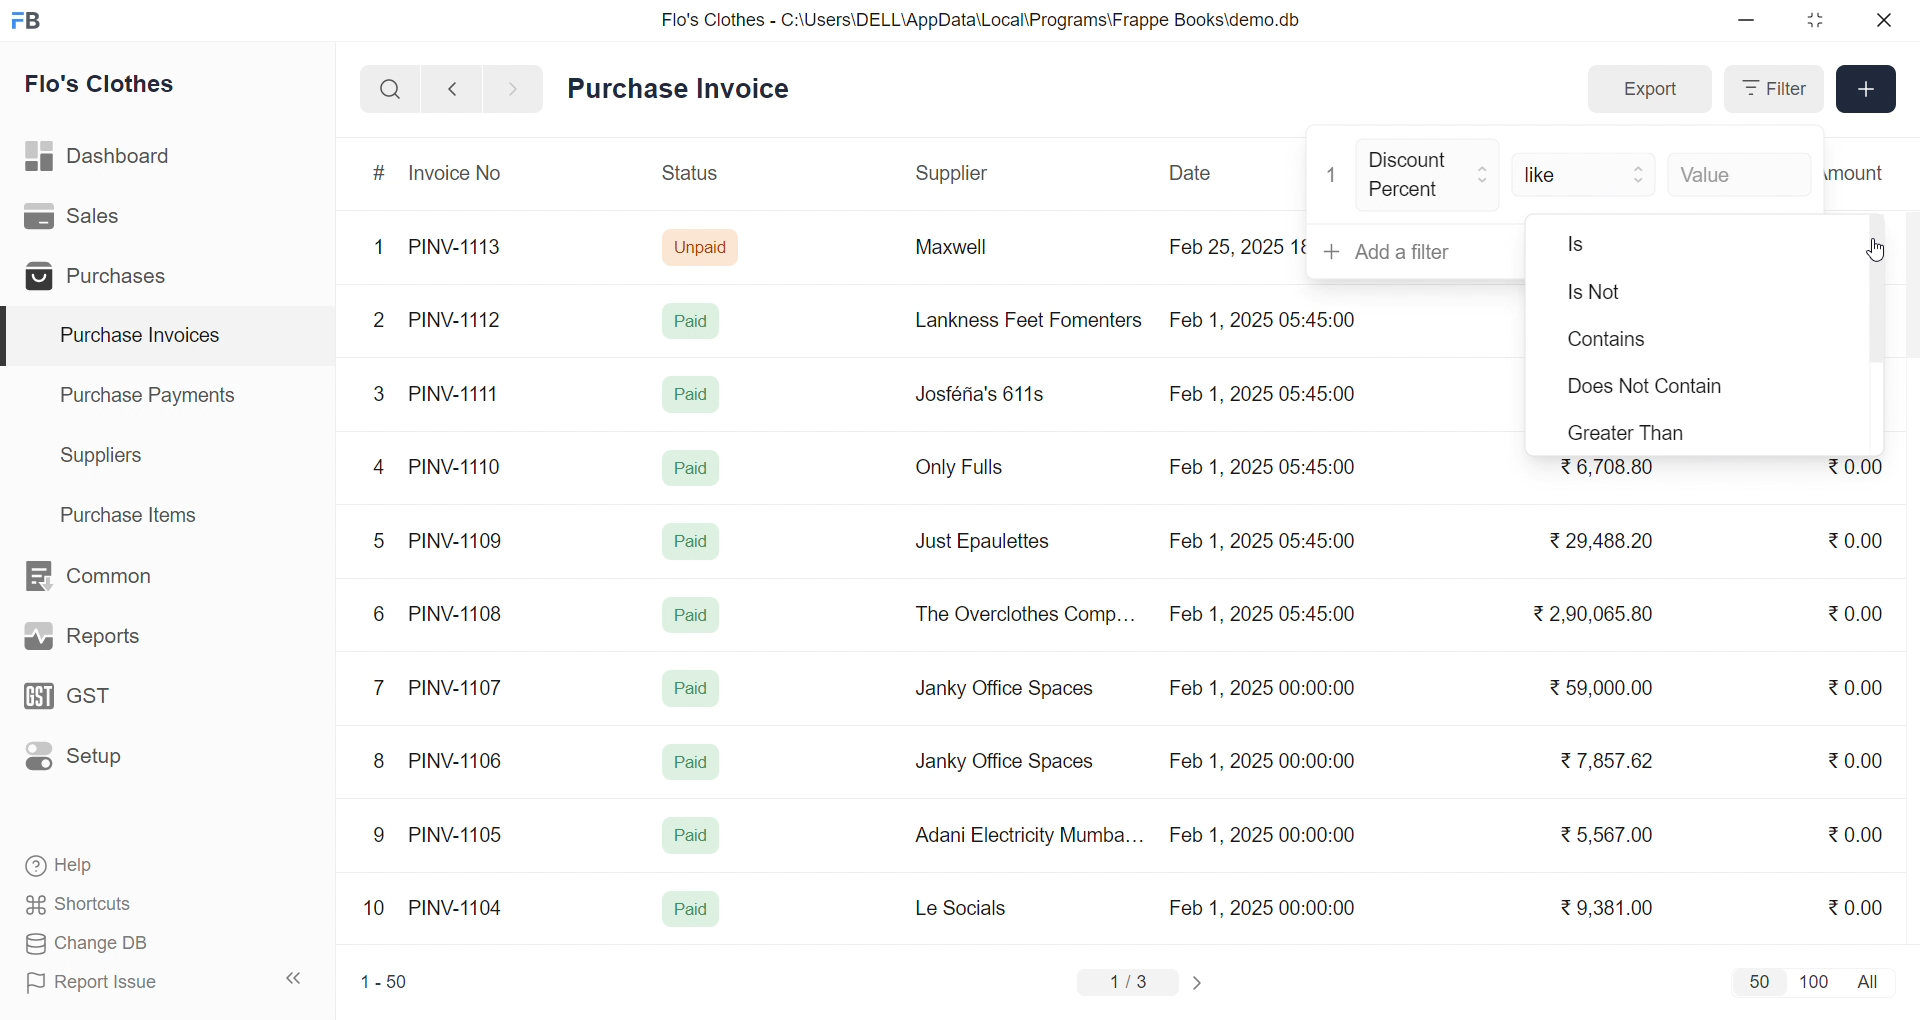  I want to click on ₹9,381.00, so click(1607, 908).